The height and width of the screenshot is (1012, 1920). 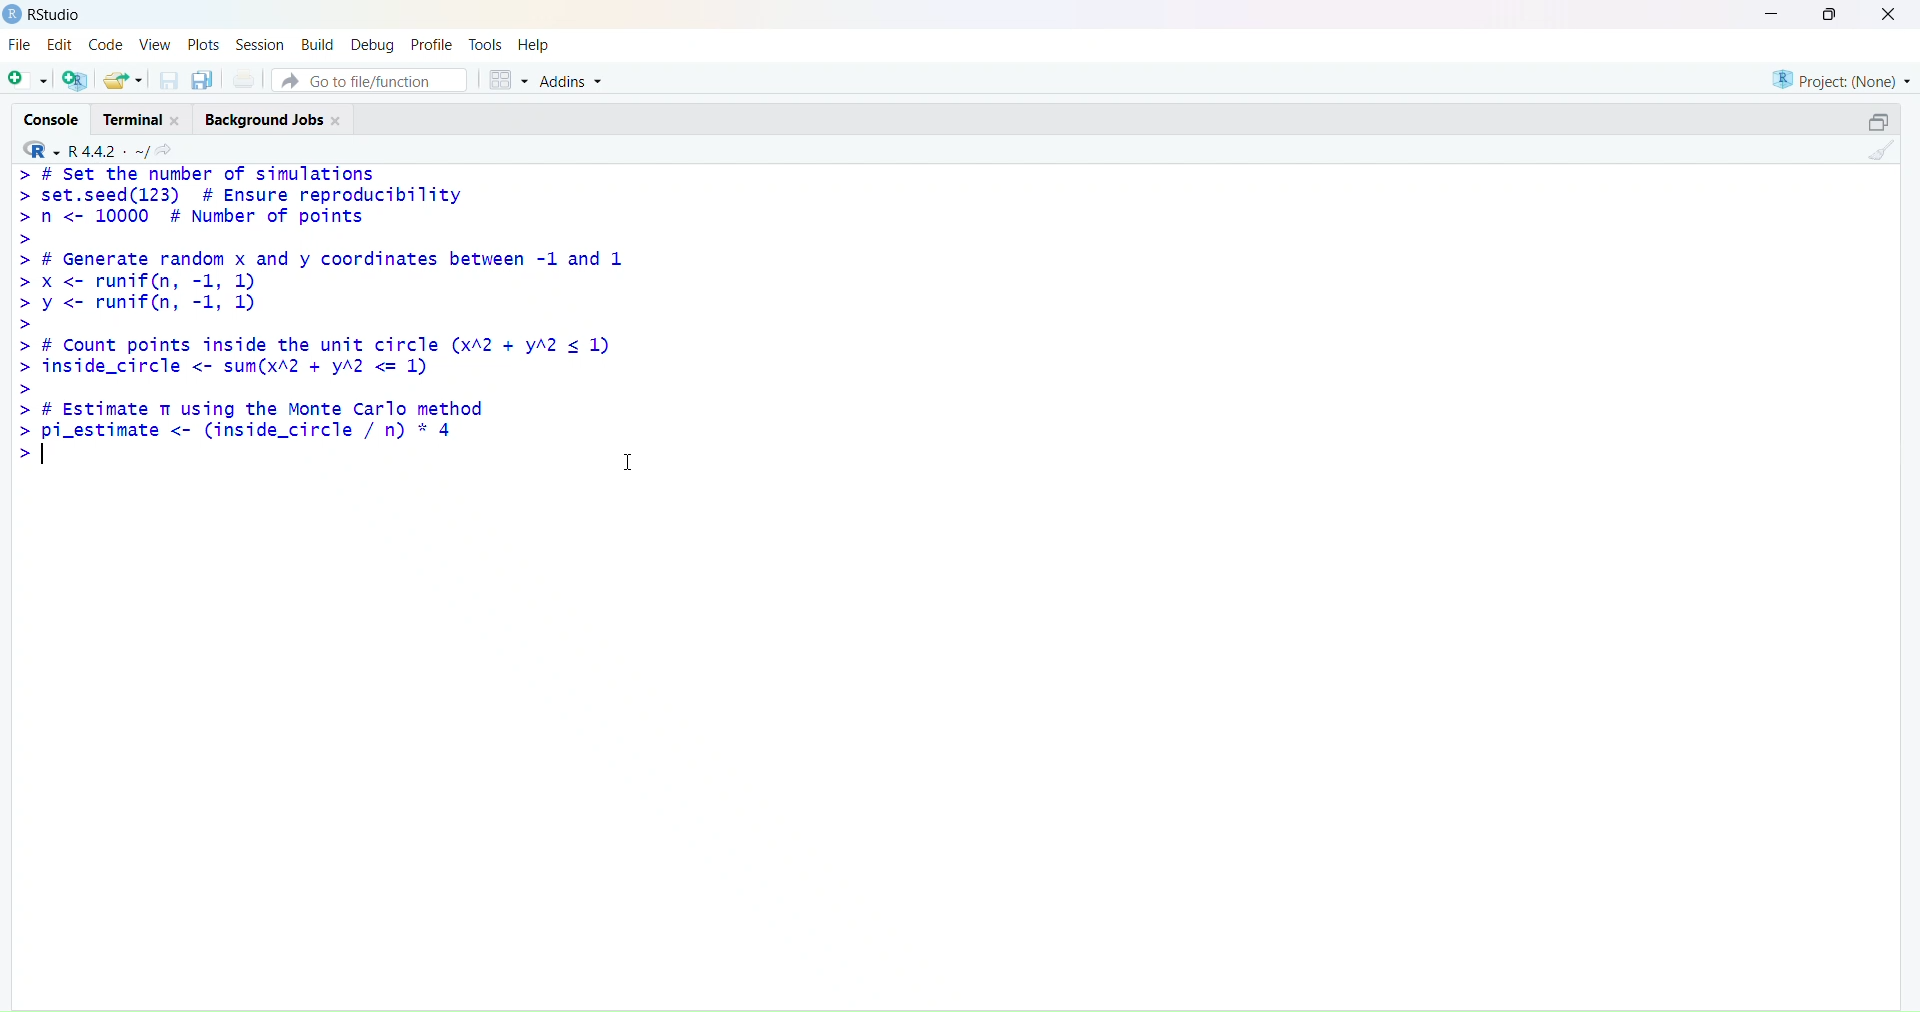 What do you see at coordinates (41, 148) in the screenshot?
I see `R` at bounding box center [41, 148].